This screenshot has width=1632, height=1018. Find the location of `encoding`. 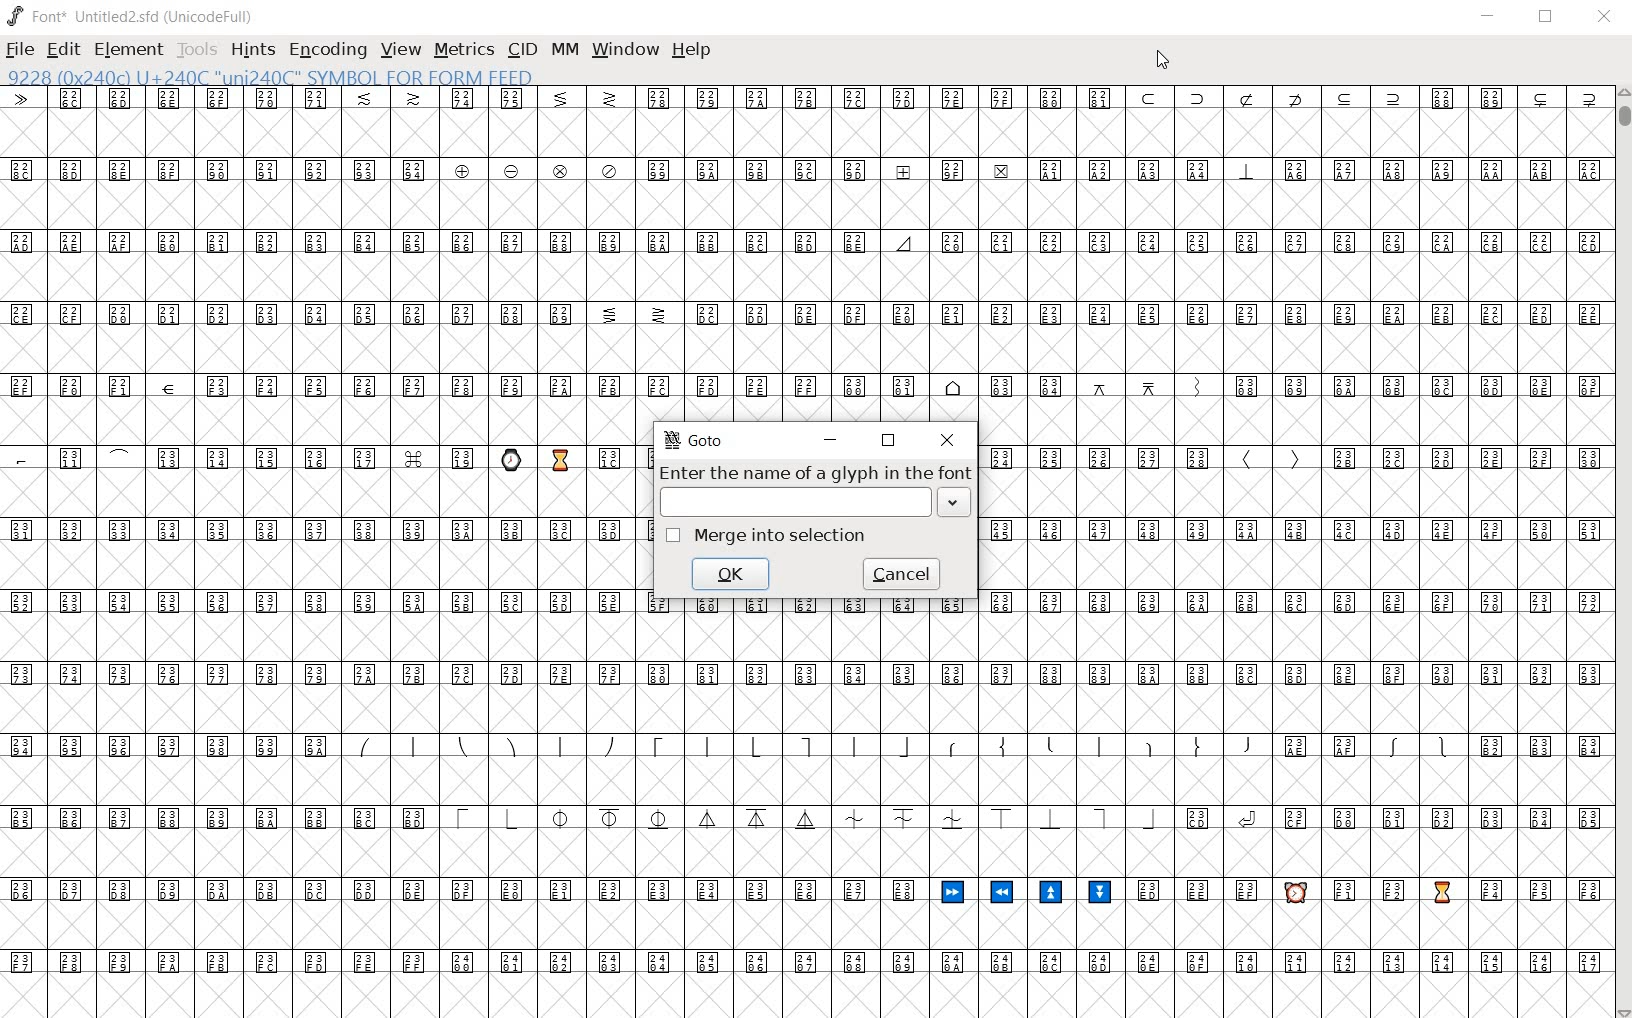

encoding is located at coordinates (329, 52).